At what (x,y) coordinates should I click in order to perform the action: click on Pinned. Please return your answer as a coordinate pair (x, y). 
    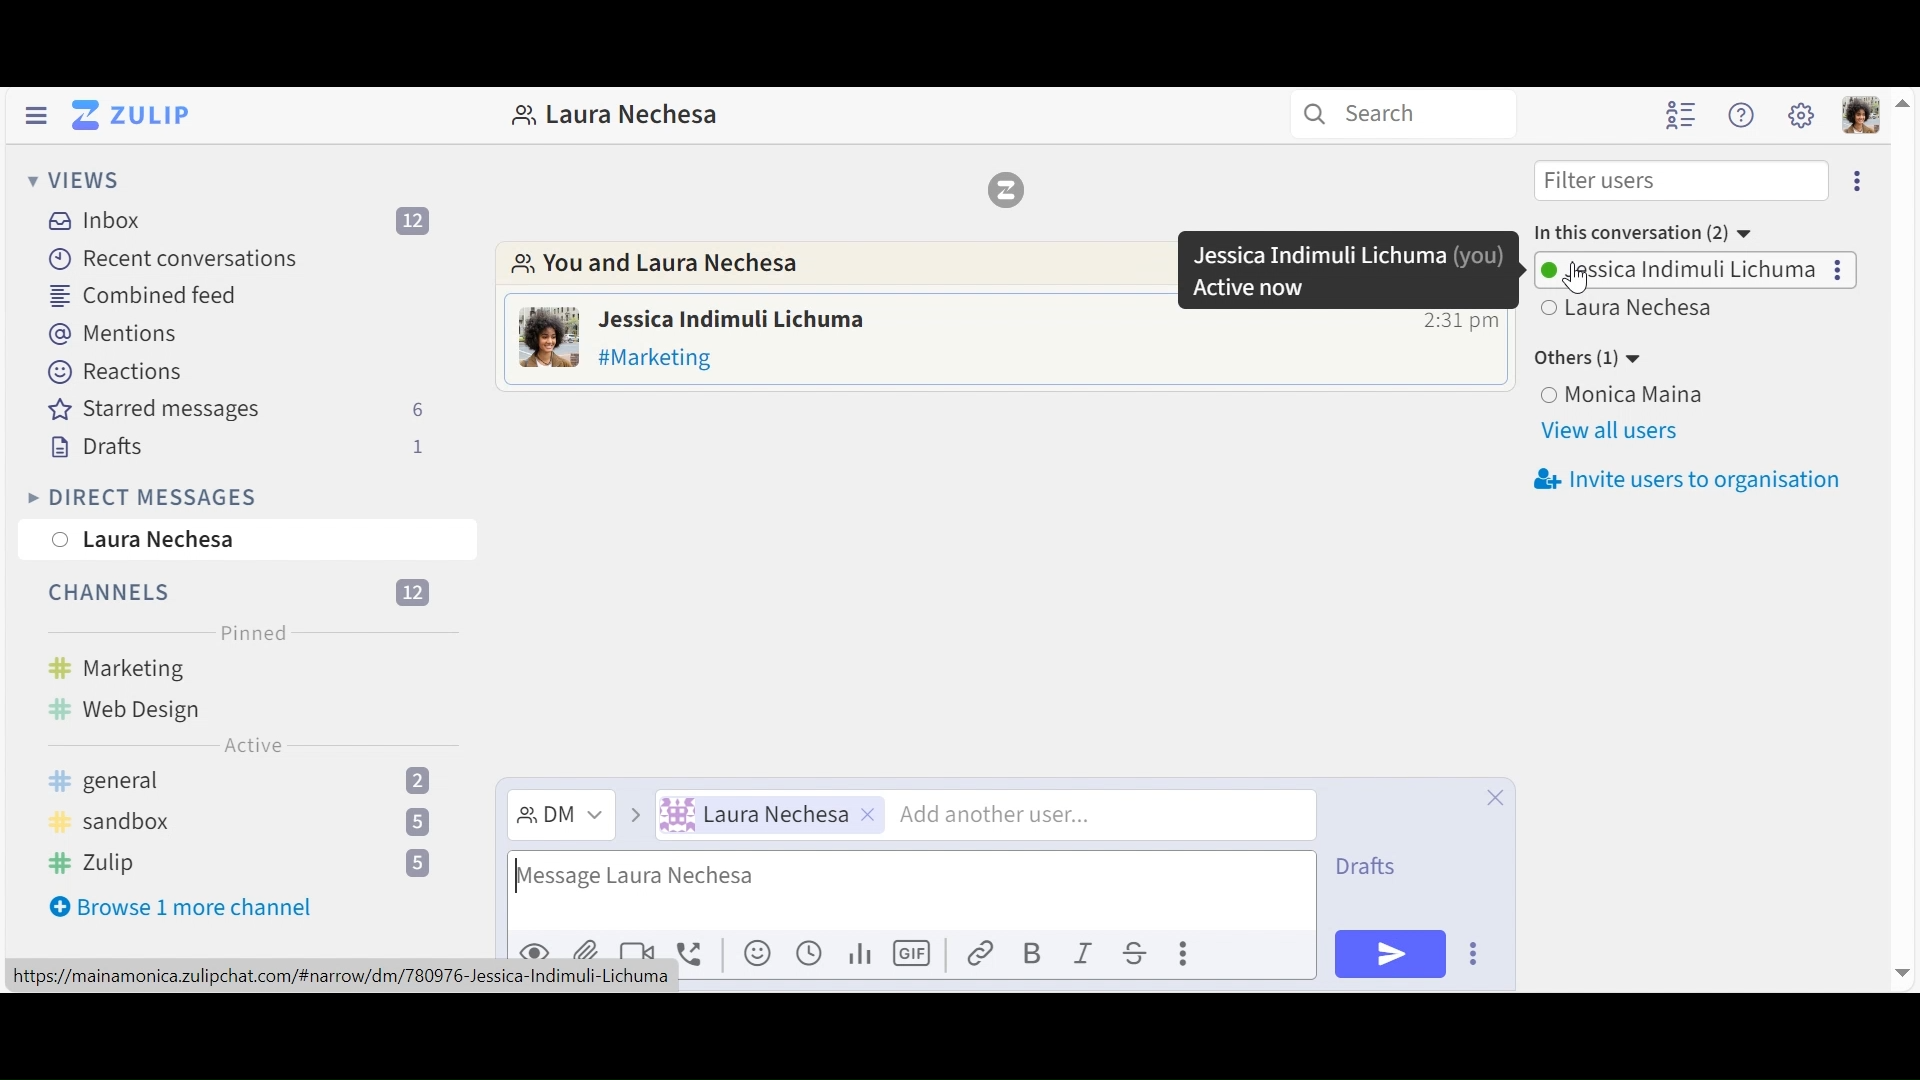
    Looking at the image, I should click on (254, 630).